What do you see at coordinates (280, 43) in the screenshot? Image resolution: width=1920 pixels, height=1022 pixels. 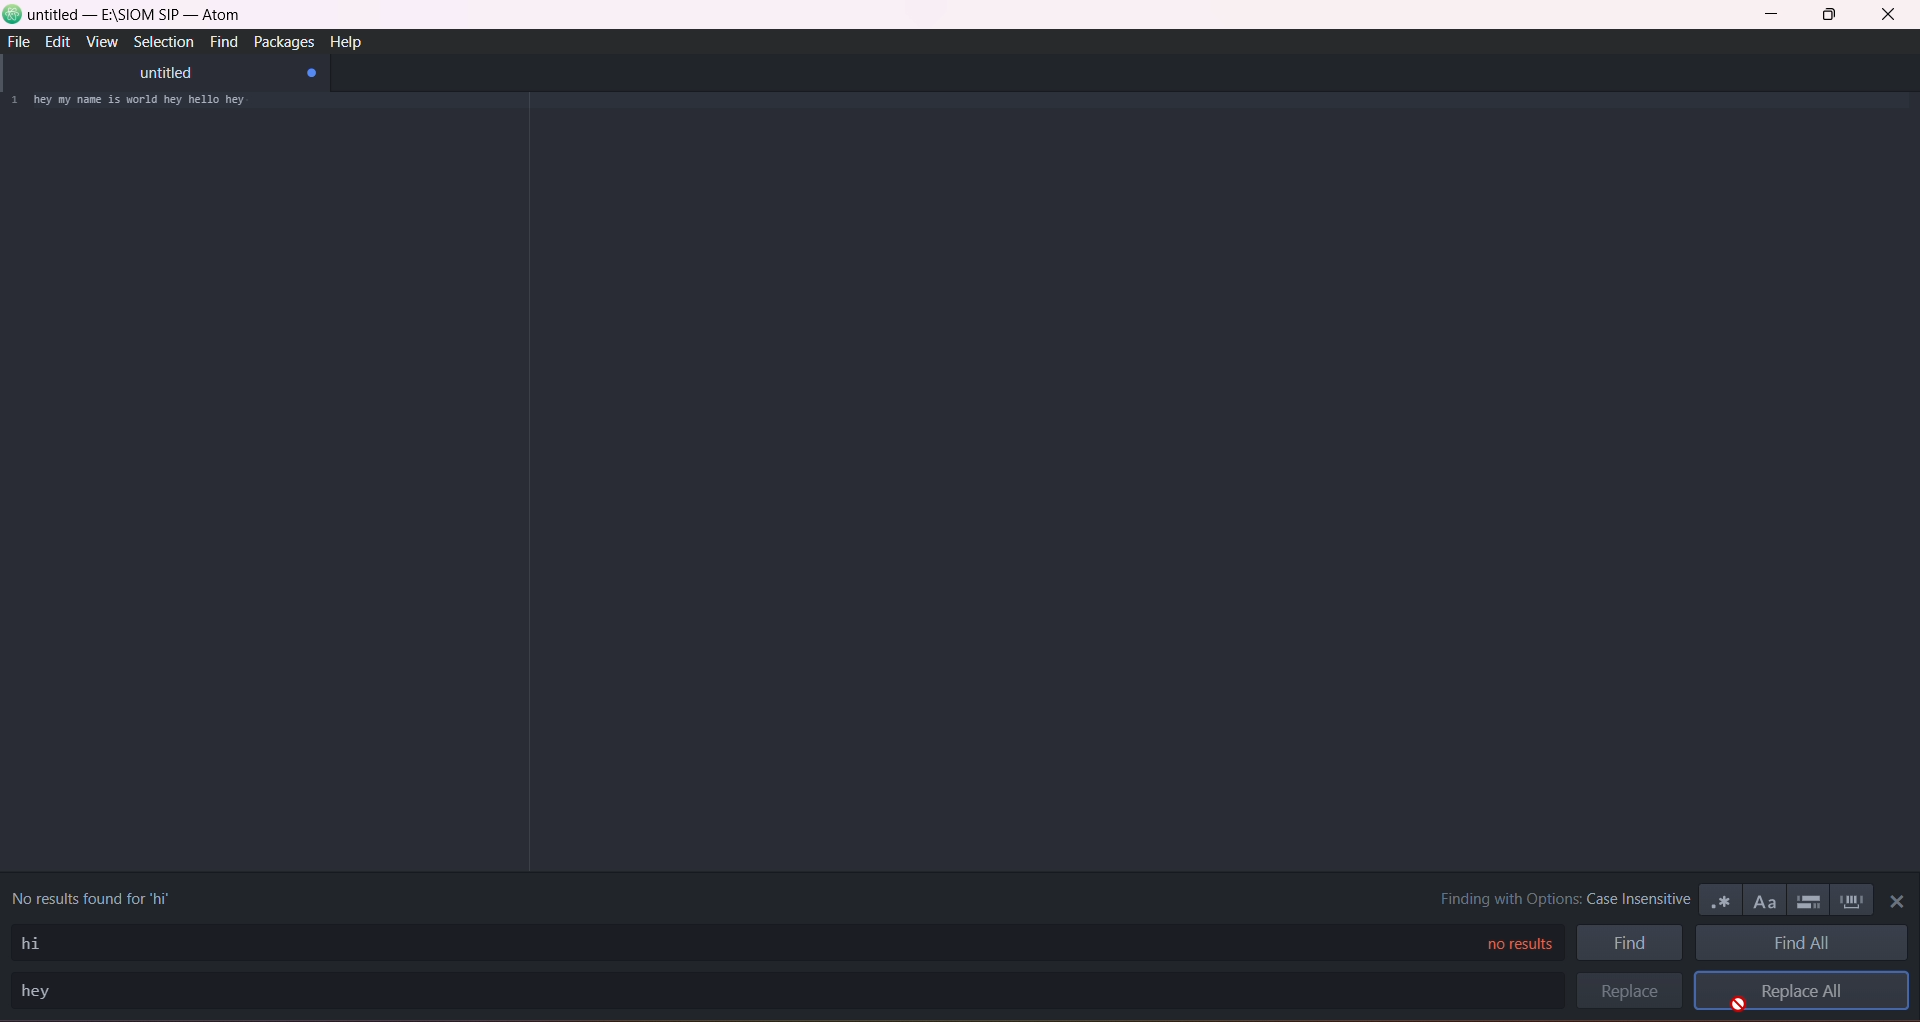 I see `packages` at bounding box center [280, 43].